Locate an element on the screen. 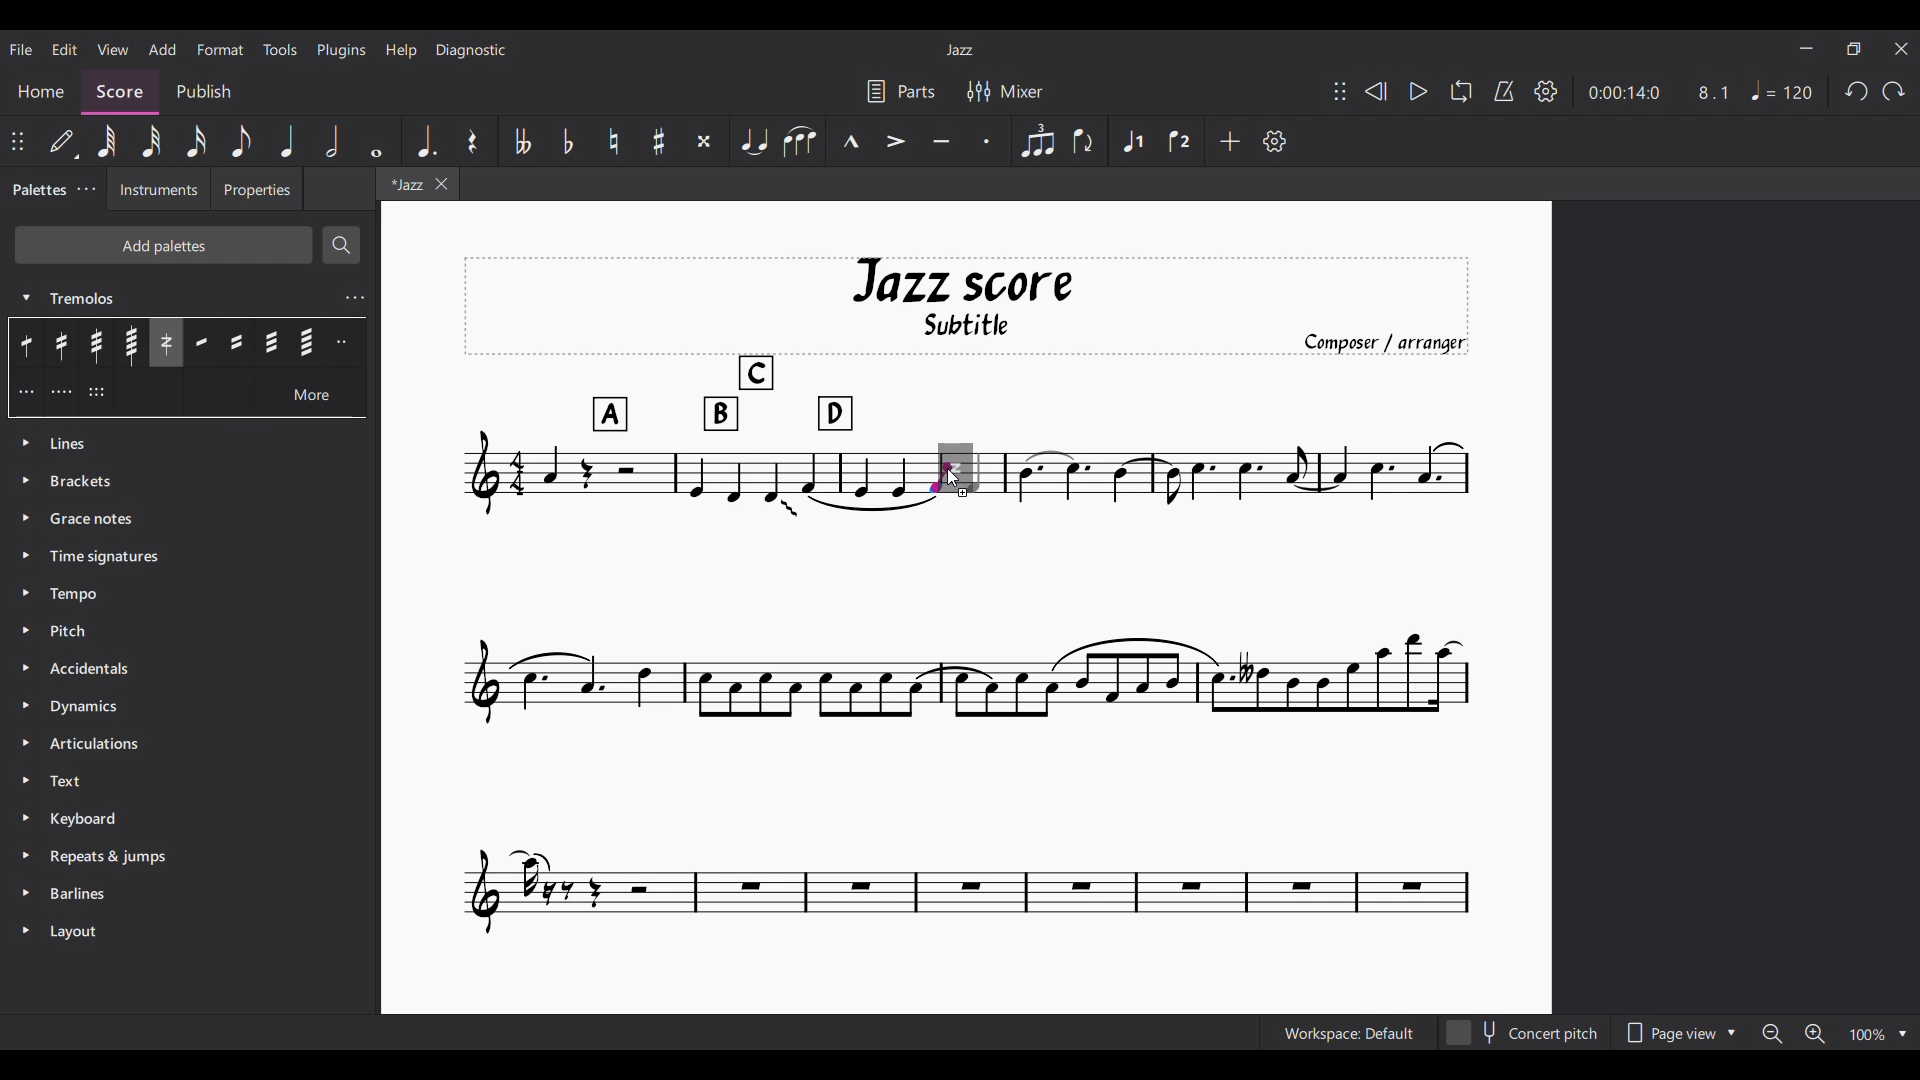  Whole note is located at coordinates (378, 141).